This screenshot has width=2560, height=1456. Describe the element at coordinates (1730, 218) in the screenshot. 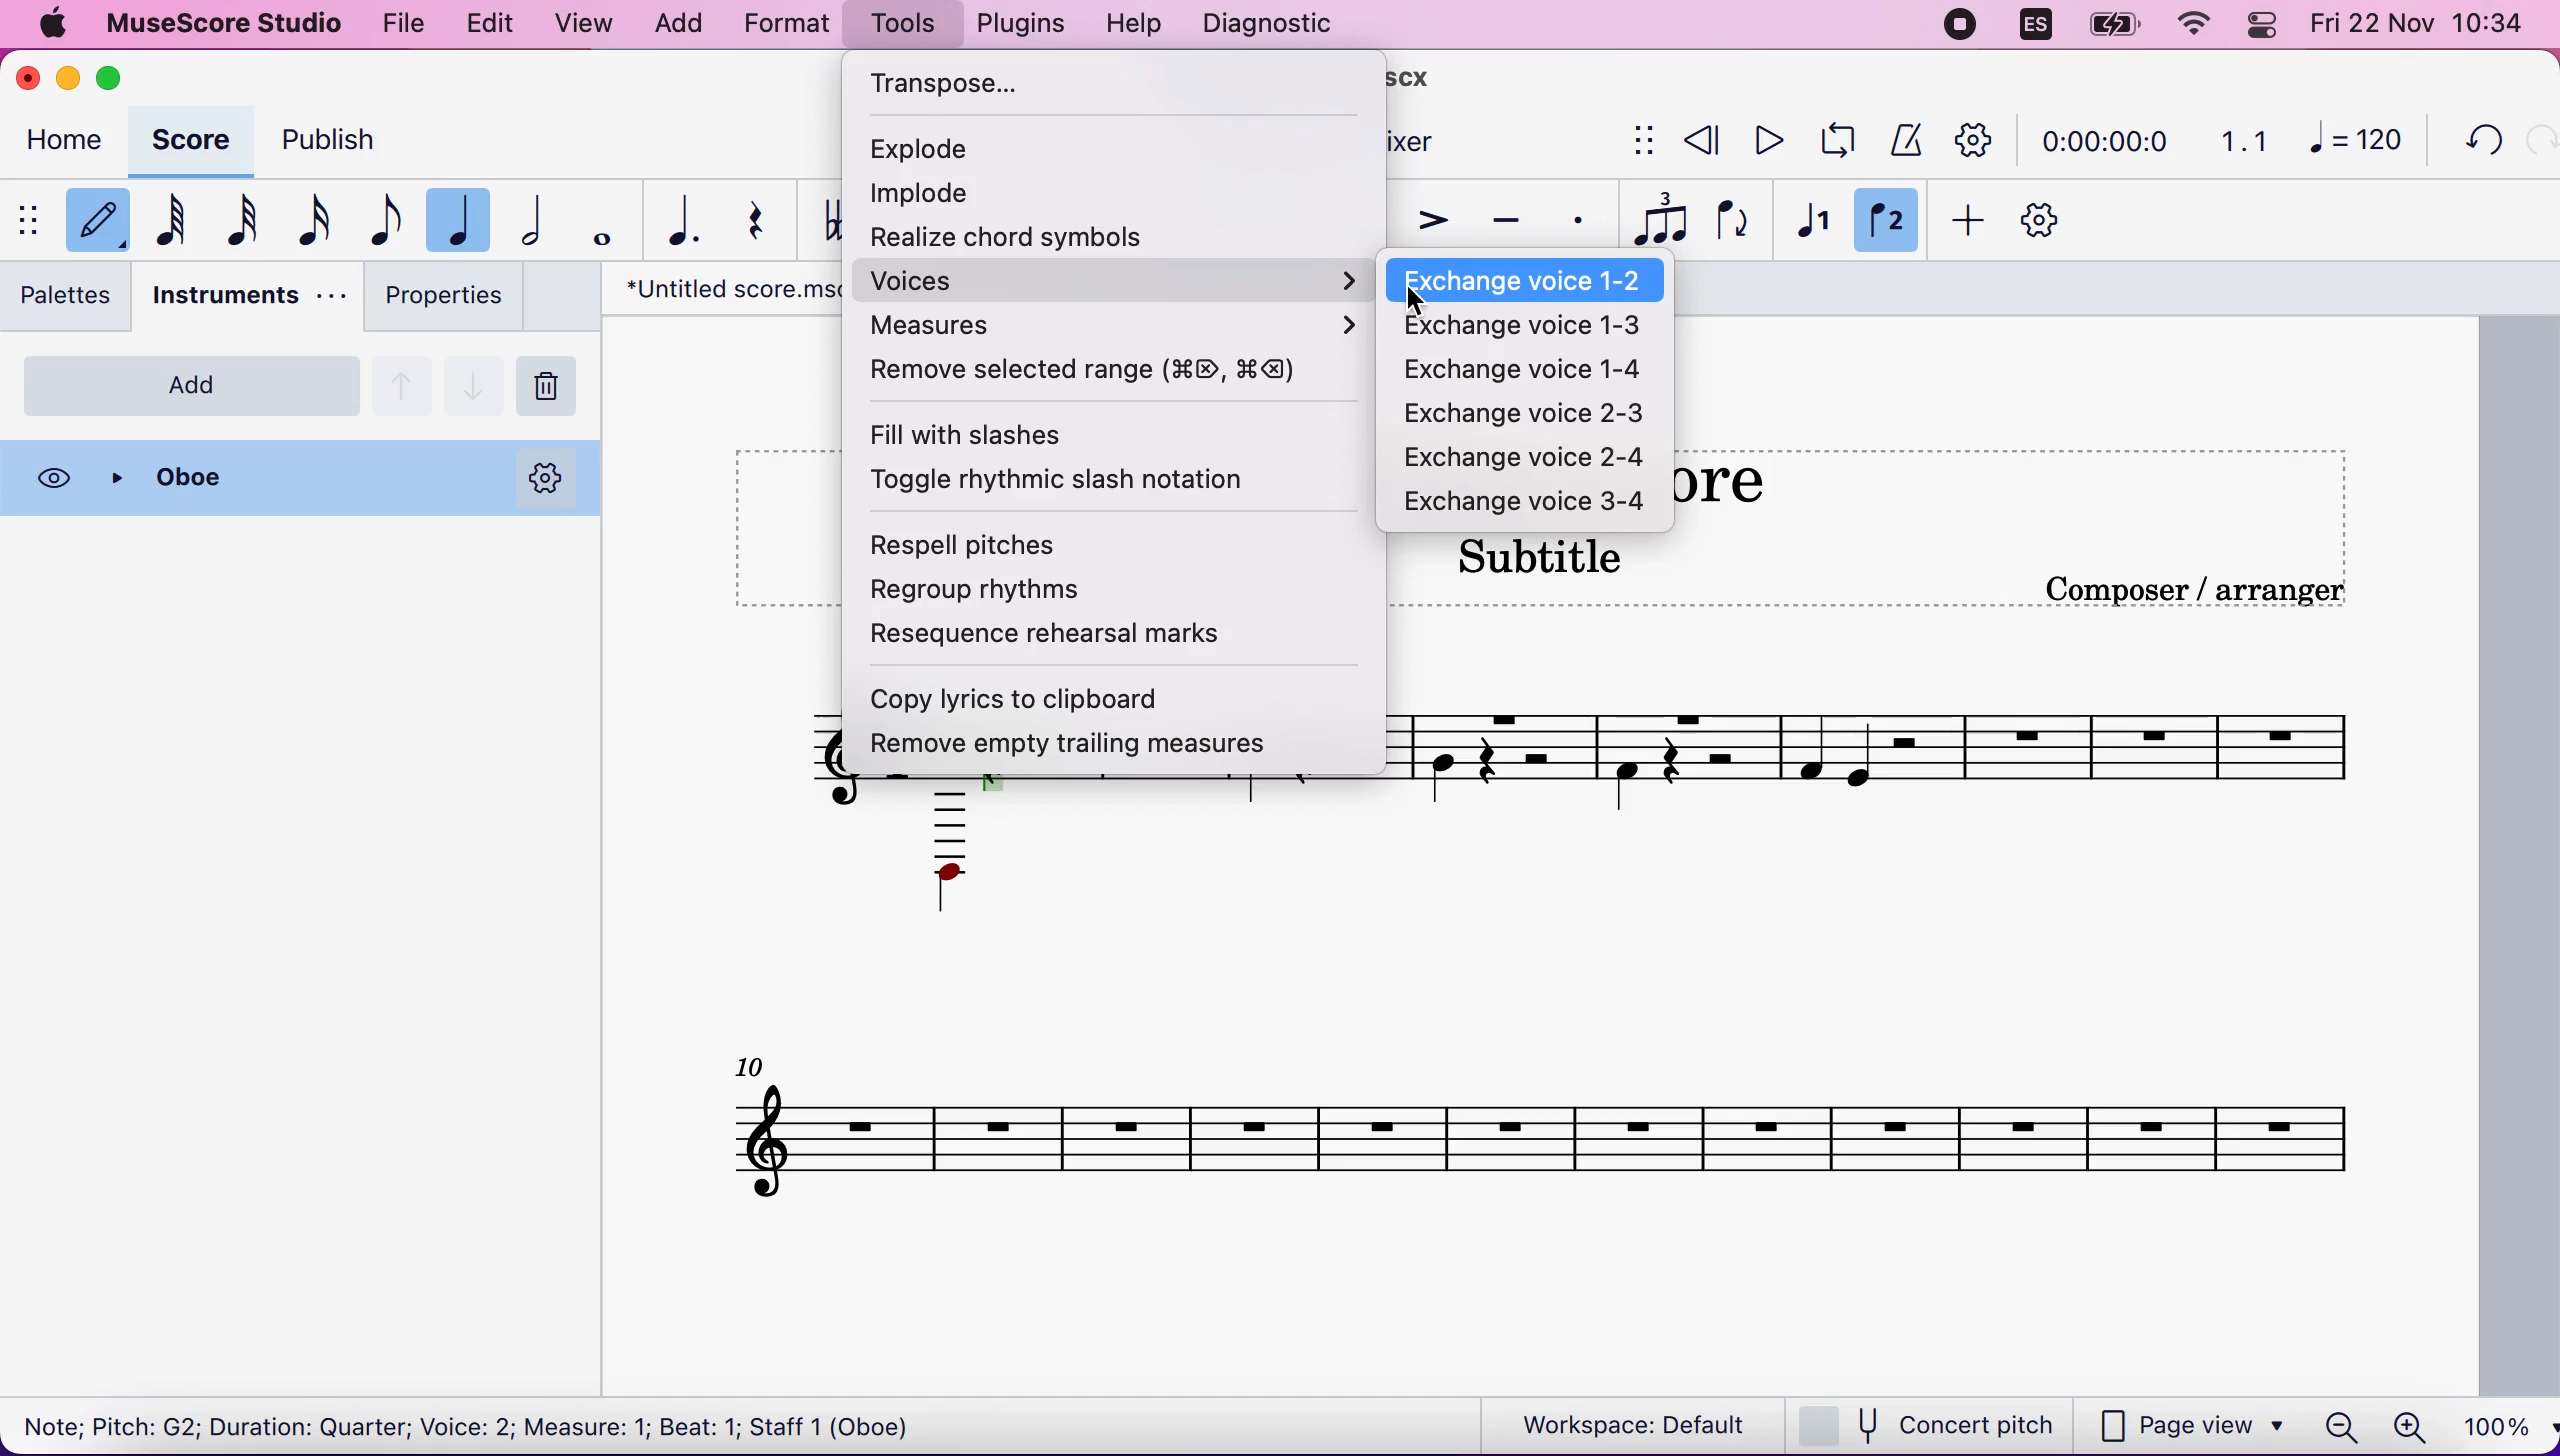

I see `flip direction` at that location.